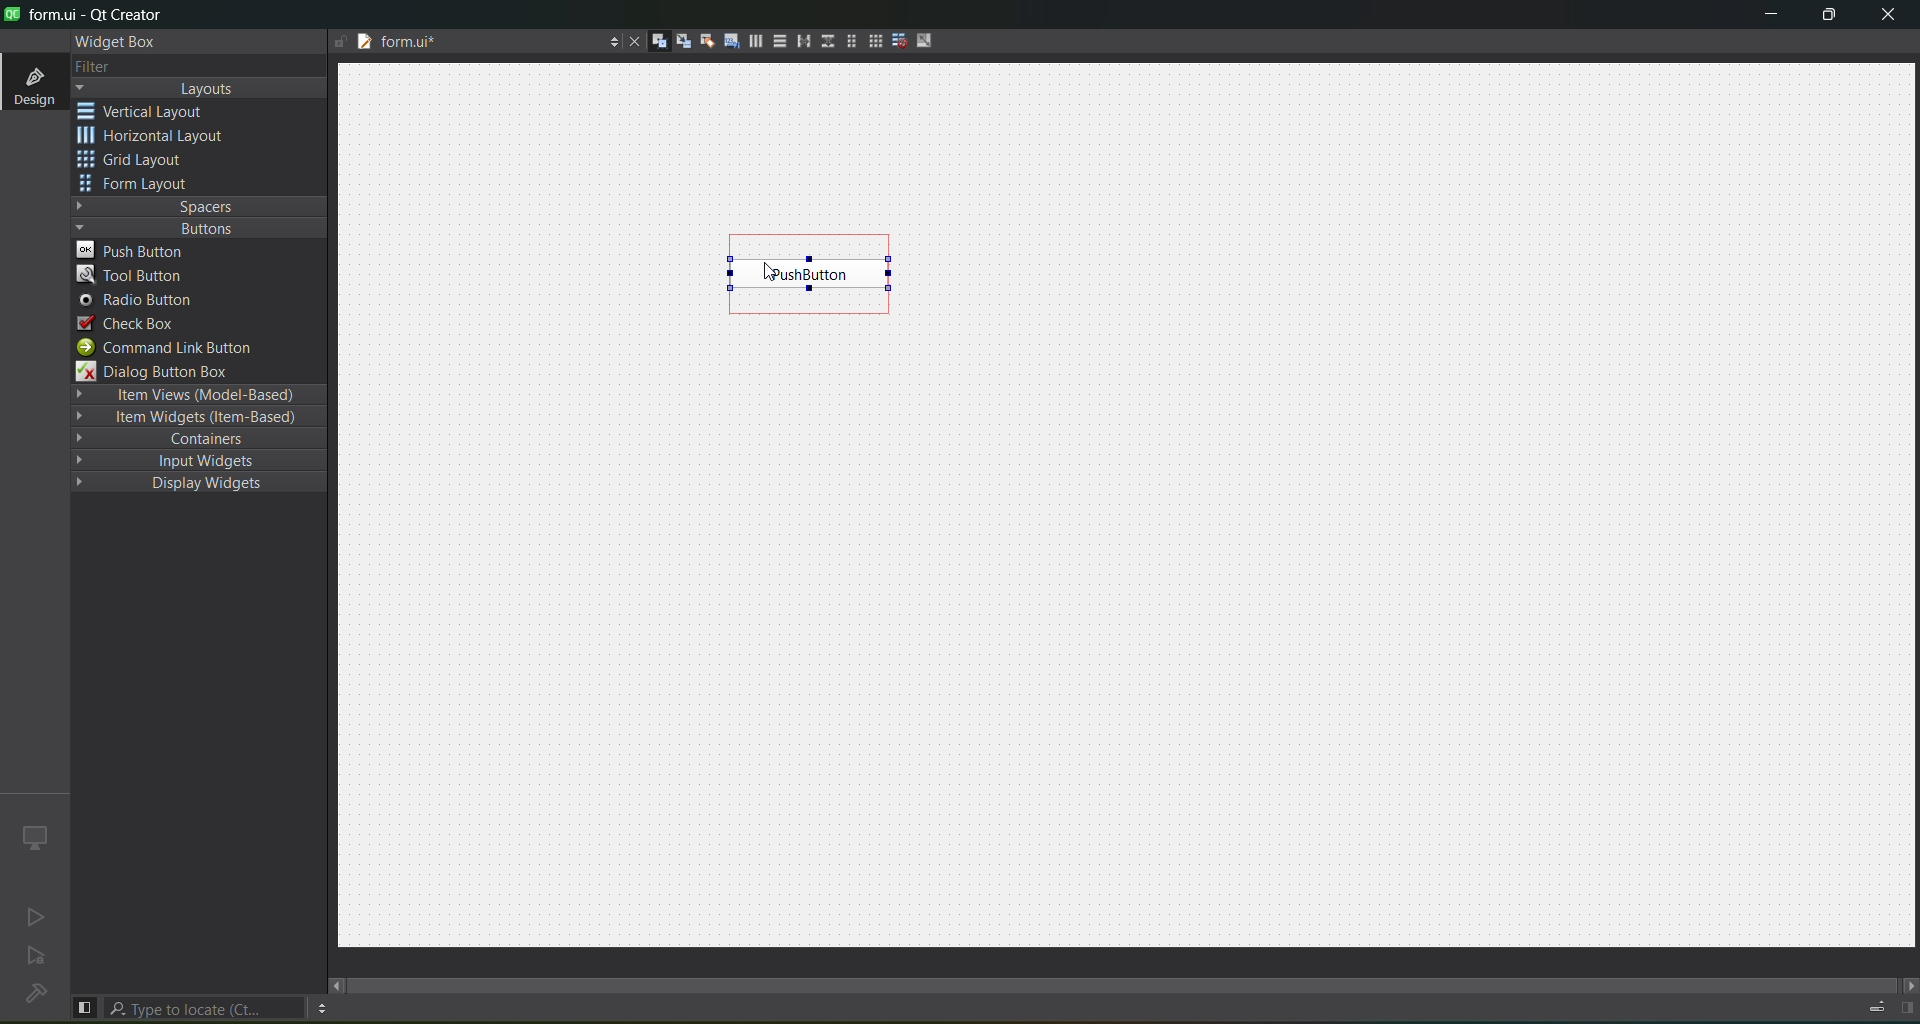 This screenshot has width=1920, height=1024. I want to click on no project loading, so click(32, 995).